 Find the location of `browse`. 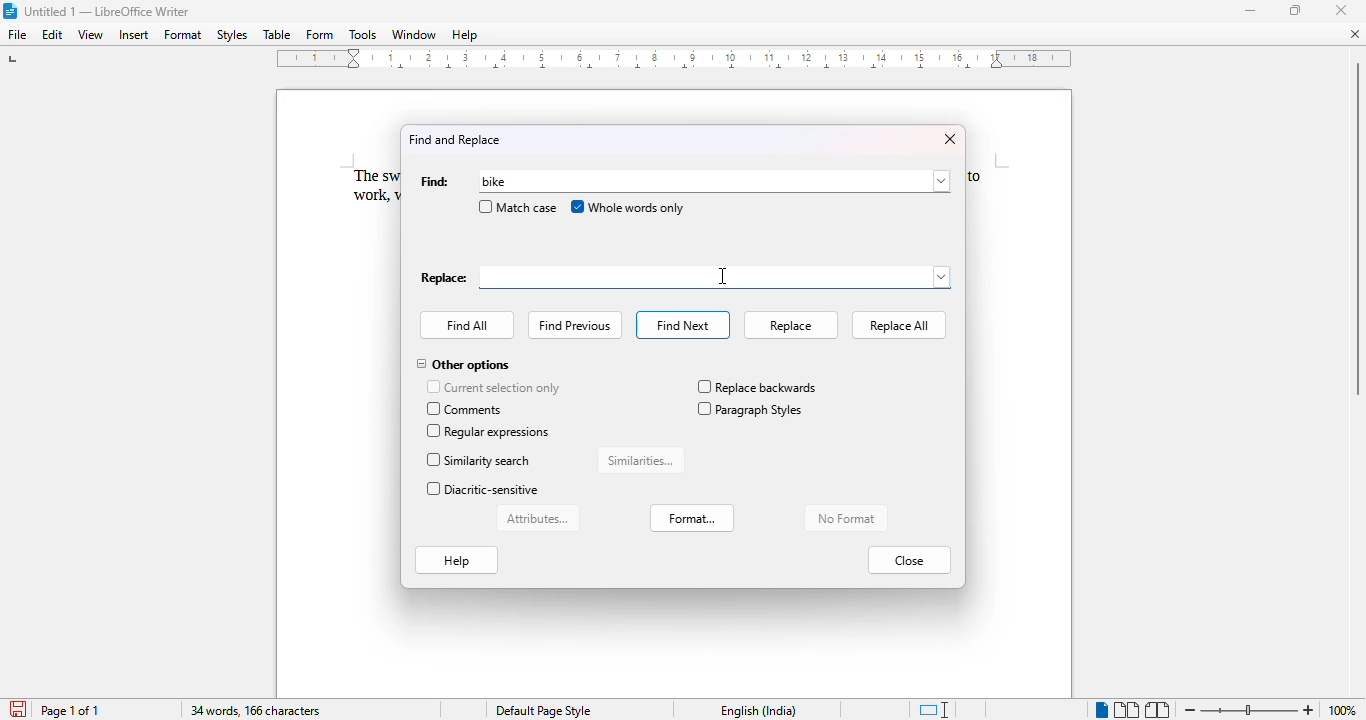

browse is located at coordinates (941, 181).